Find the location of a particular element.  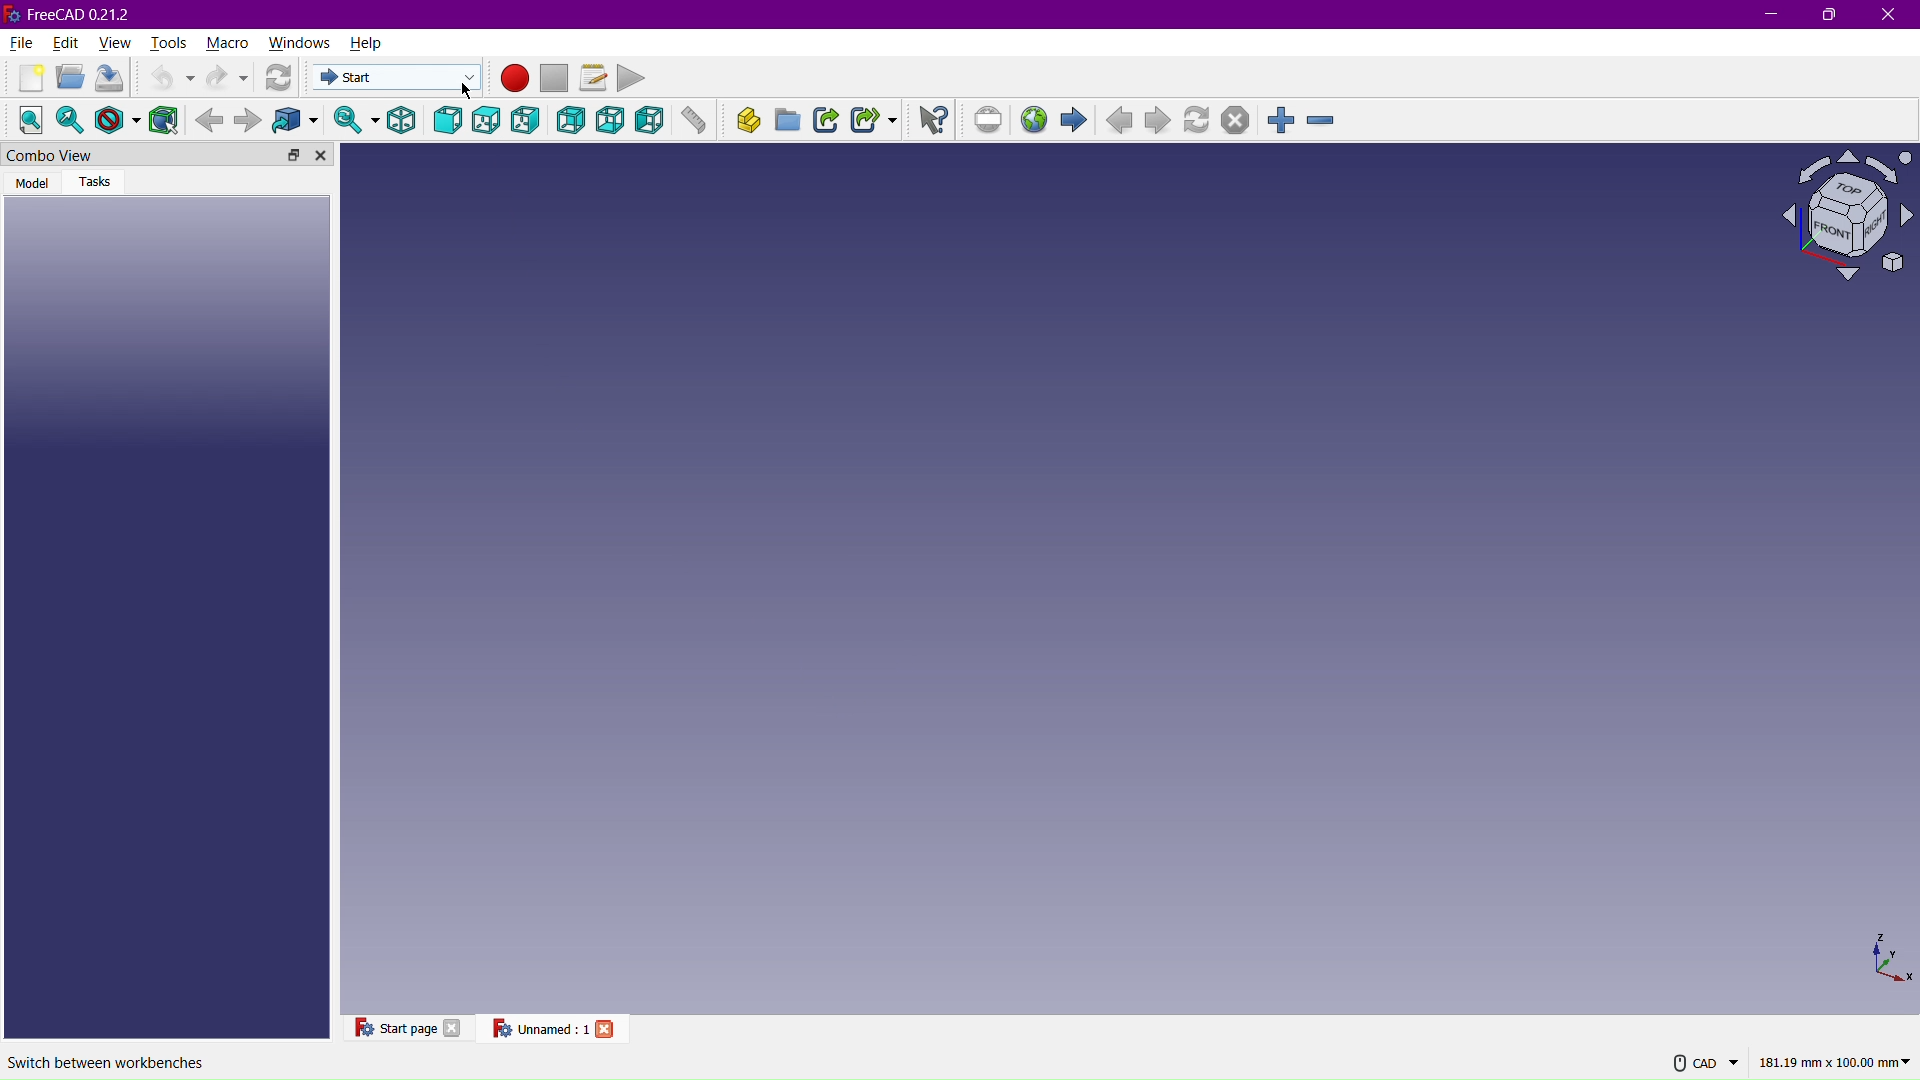

Redo is located at coordinates (229, 76).